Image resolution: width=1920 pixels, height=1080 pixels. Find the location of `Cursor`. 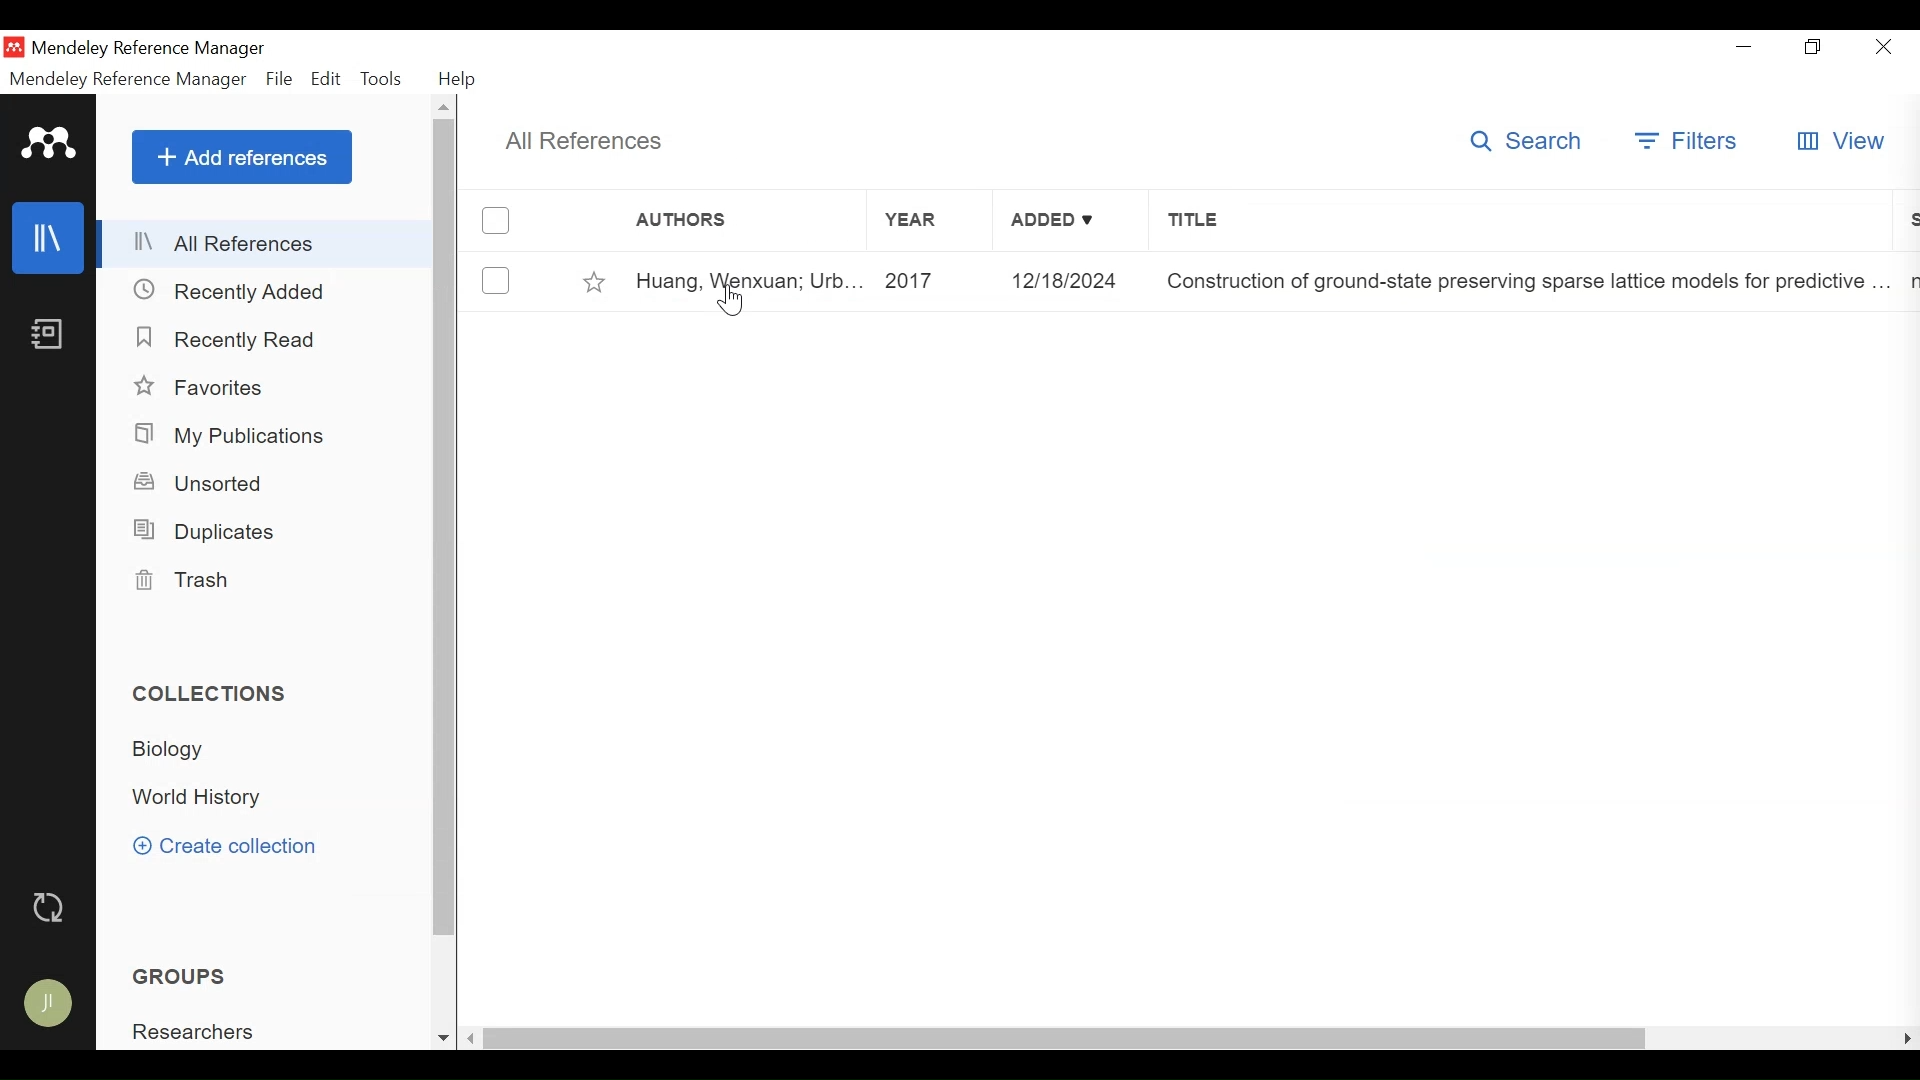

Cursor is located at coordinates (734, 301).